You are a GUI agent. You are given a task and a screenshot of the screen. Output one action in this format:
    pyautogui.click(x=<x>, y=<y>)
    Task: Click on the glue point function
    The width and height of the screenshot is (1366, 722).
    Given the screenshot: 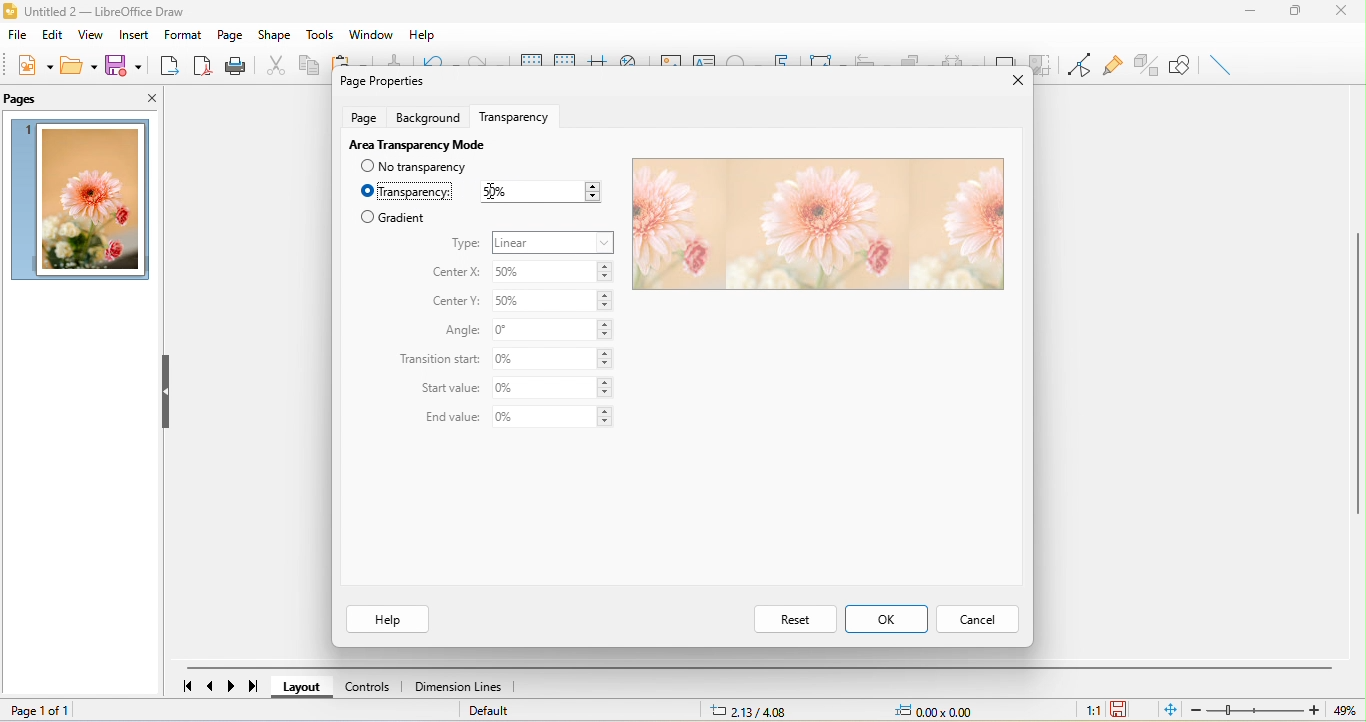 What is the action you would take?
    pyautogui.click(x=1112, y=62)
    